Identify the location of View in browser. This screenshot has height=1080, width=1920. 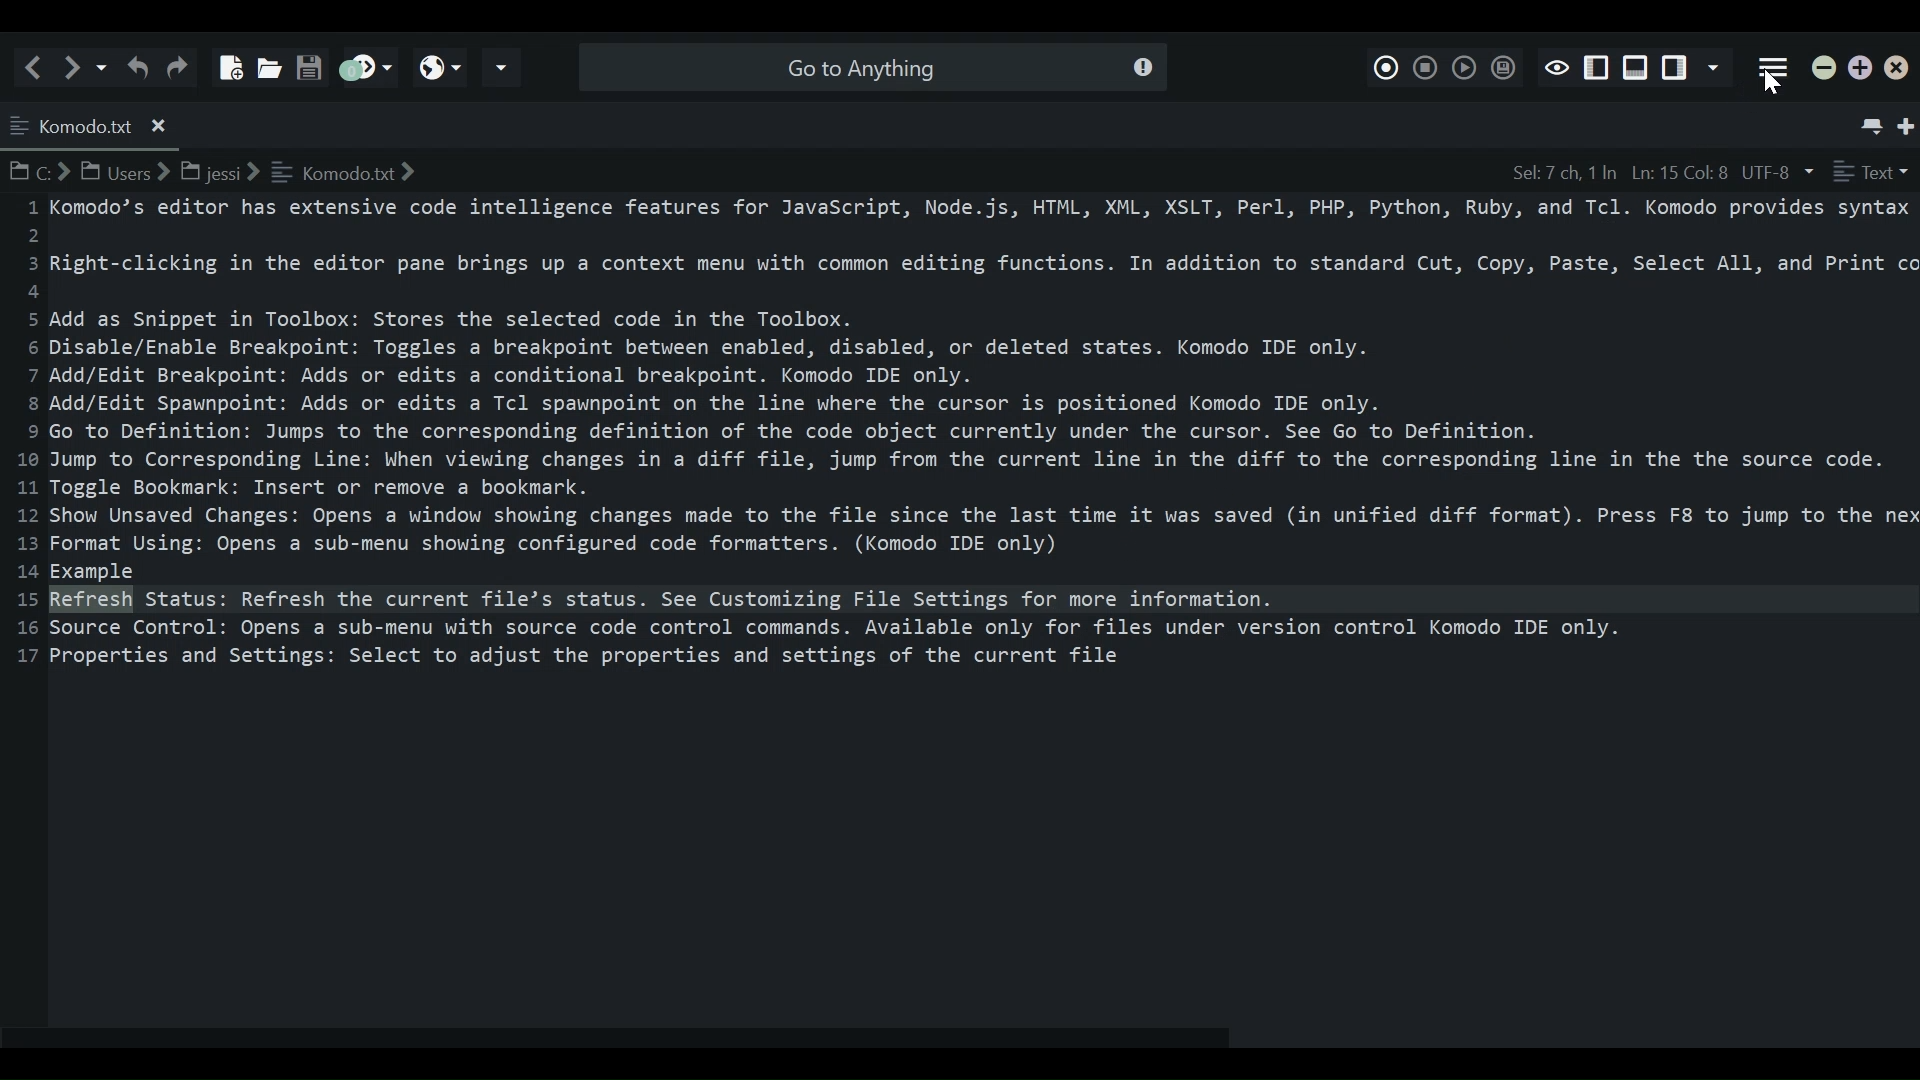
(440, 67).